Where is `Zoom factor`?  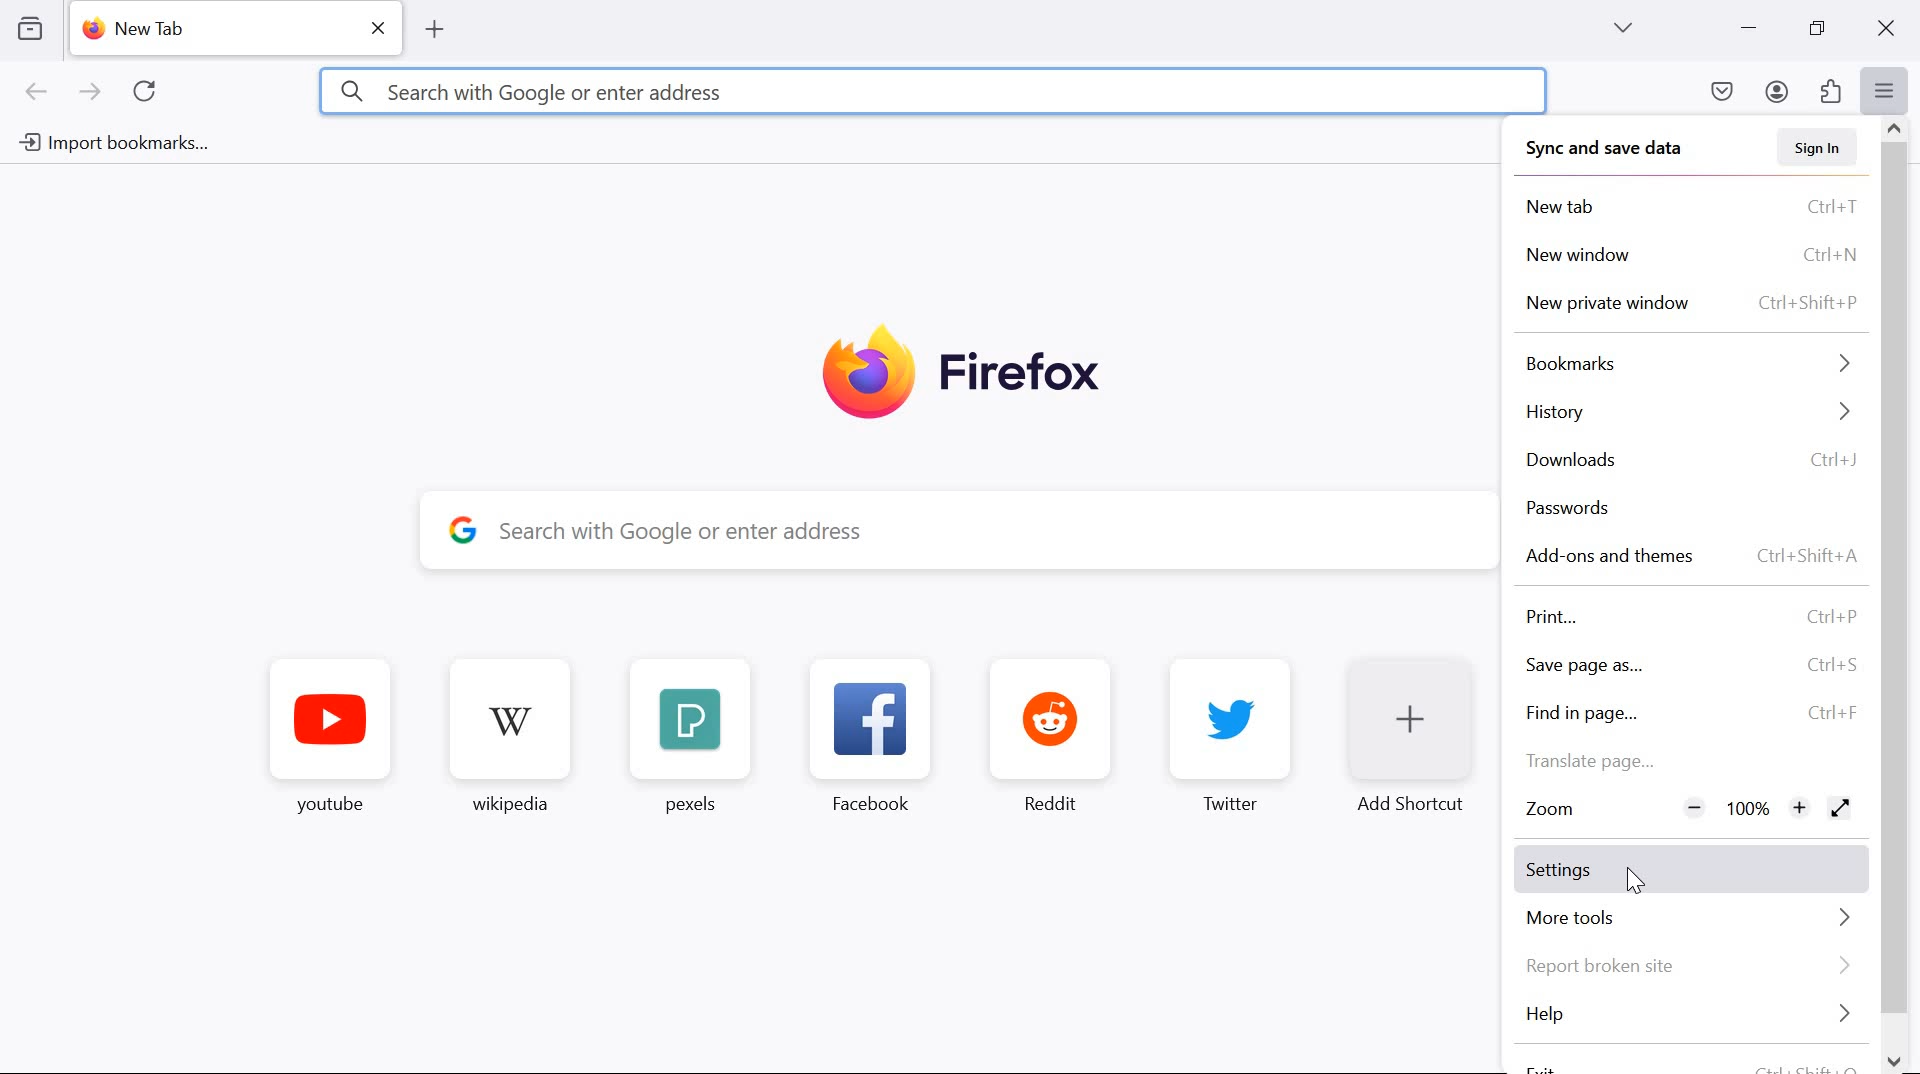 Zoom factor is located at coordinates (1687, 809).